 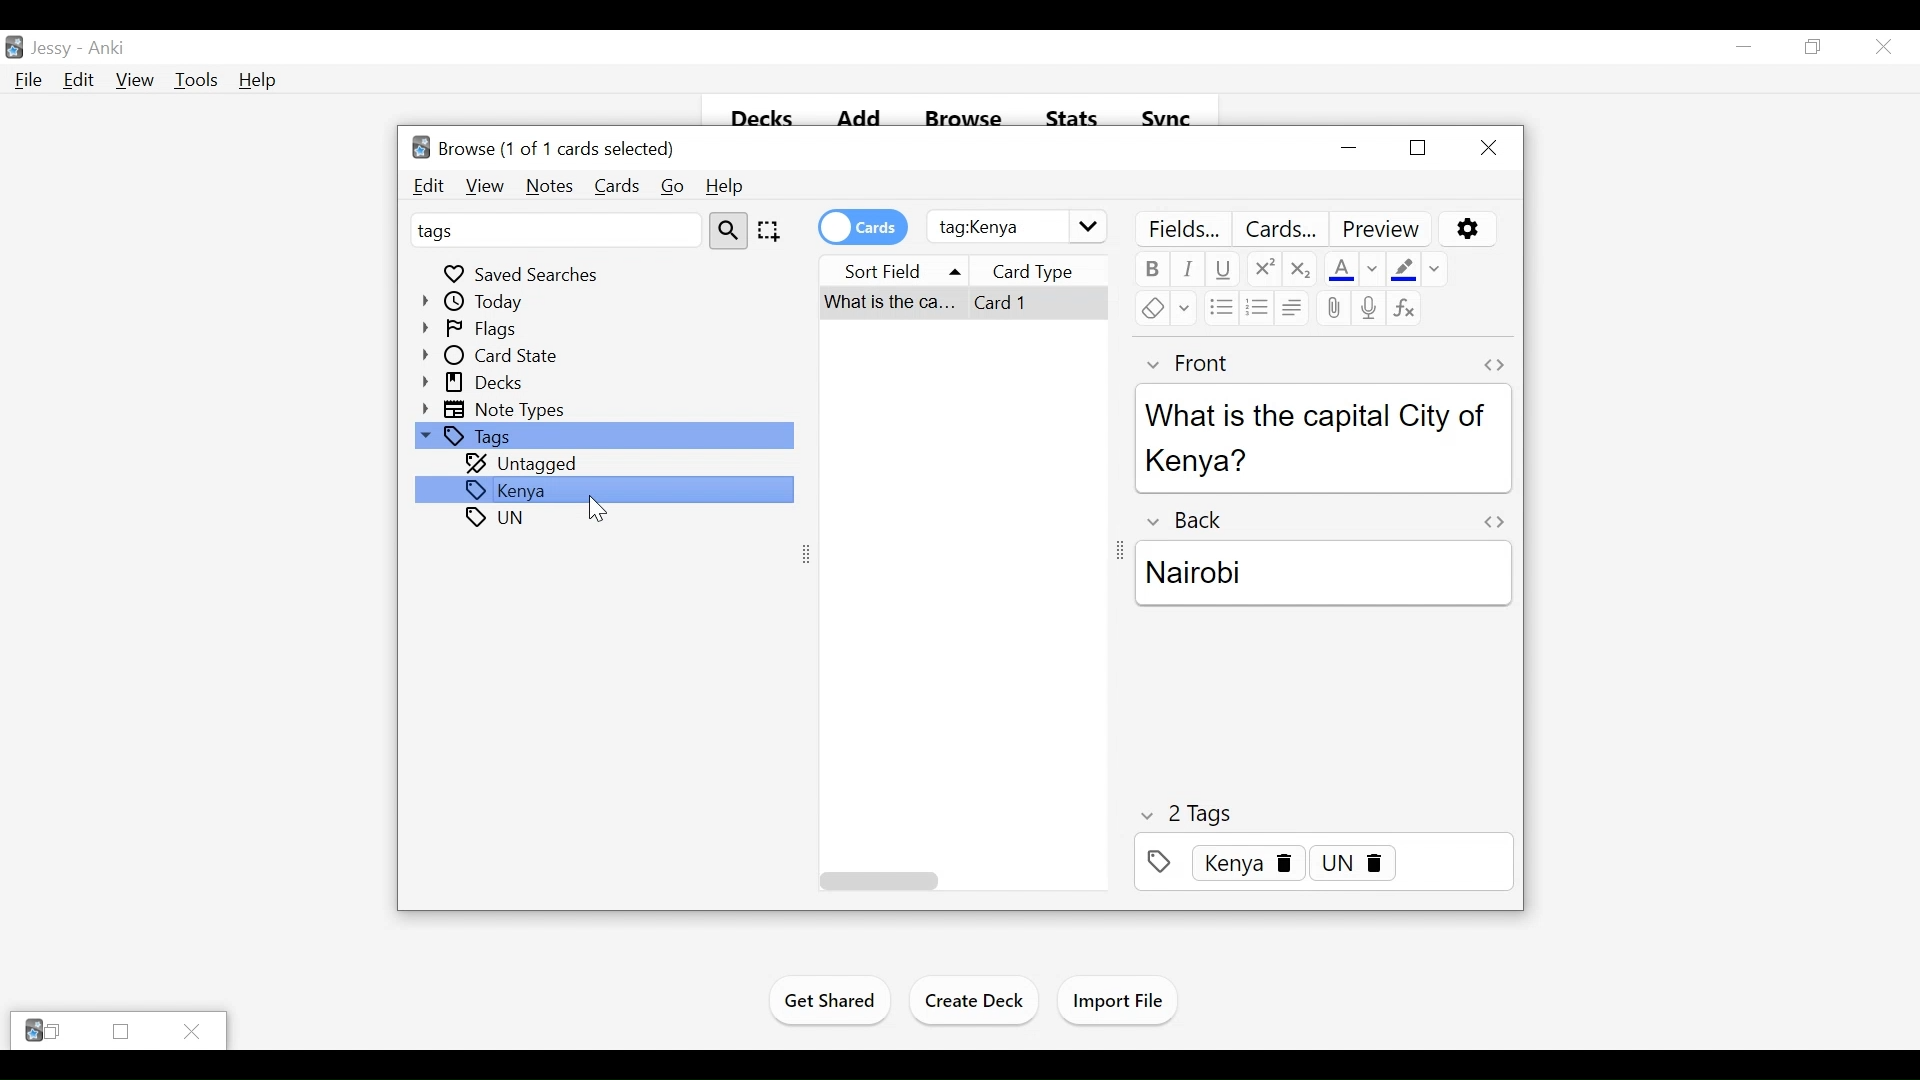 I want to click on Notes, so click(x=548, y=187).